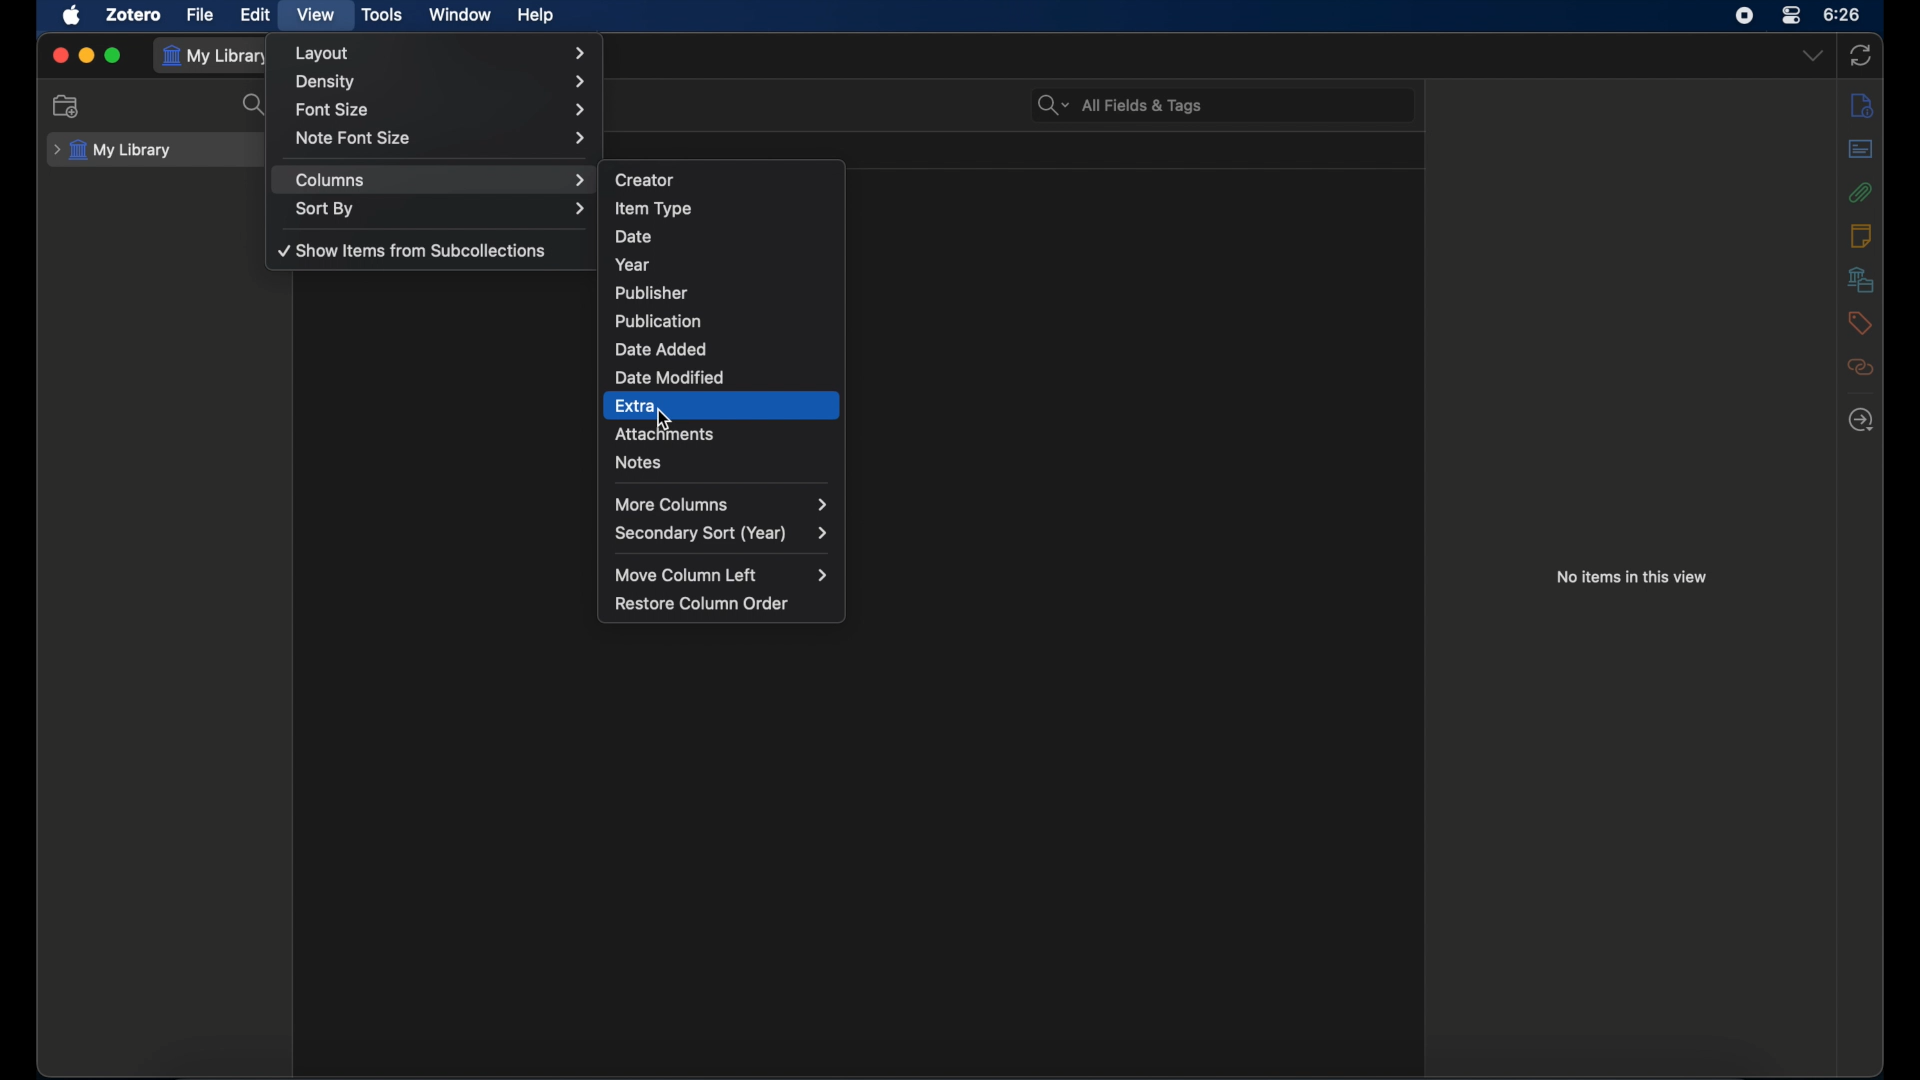 The width and height of the screenshot is (1920, 1080). Describe the element at coordinates (1862, 148) in the screenshot. I see `abstract` at that location.